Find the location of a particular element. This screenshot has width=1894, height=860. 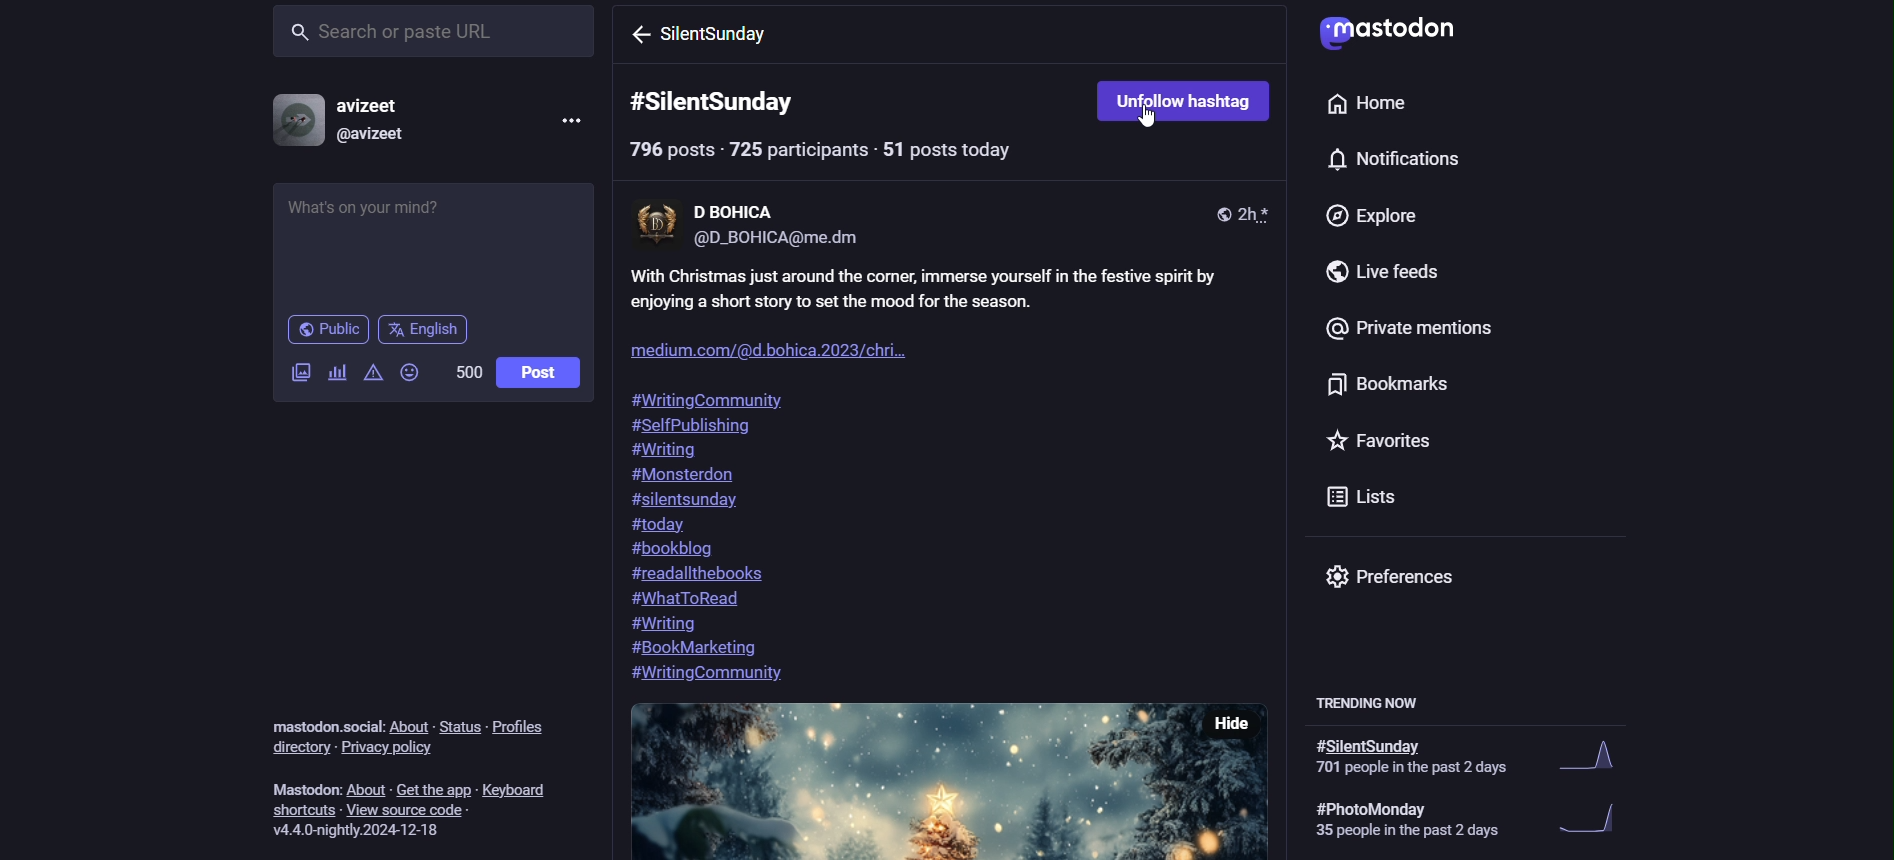

'mastodon.social is located at coordinates (322, 725).